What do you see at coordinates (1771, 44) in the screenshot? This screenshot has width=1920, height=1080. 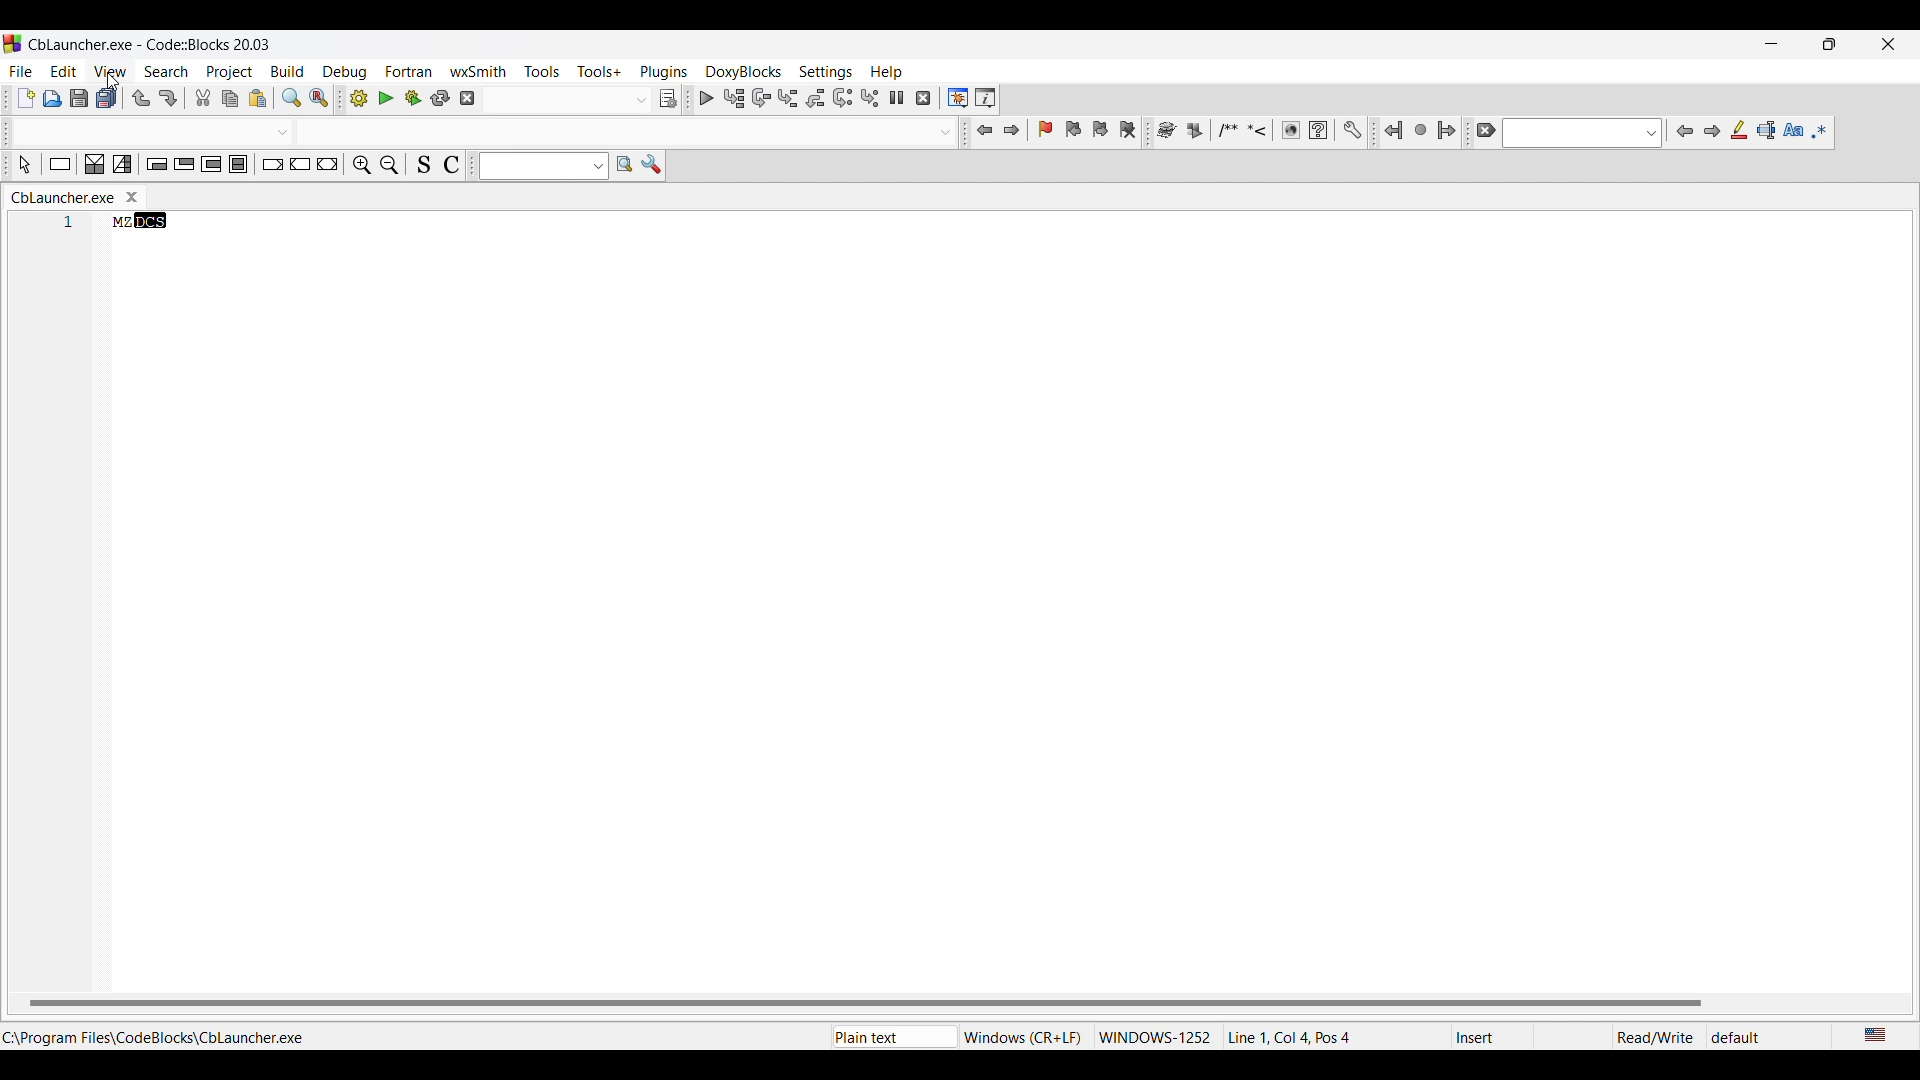 I see `Minimize` at bounding box center [1771, 44].